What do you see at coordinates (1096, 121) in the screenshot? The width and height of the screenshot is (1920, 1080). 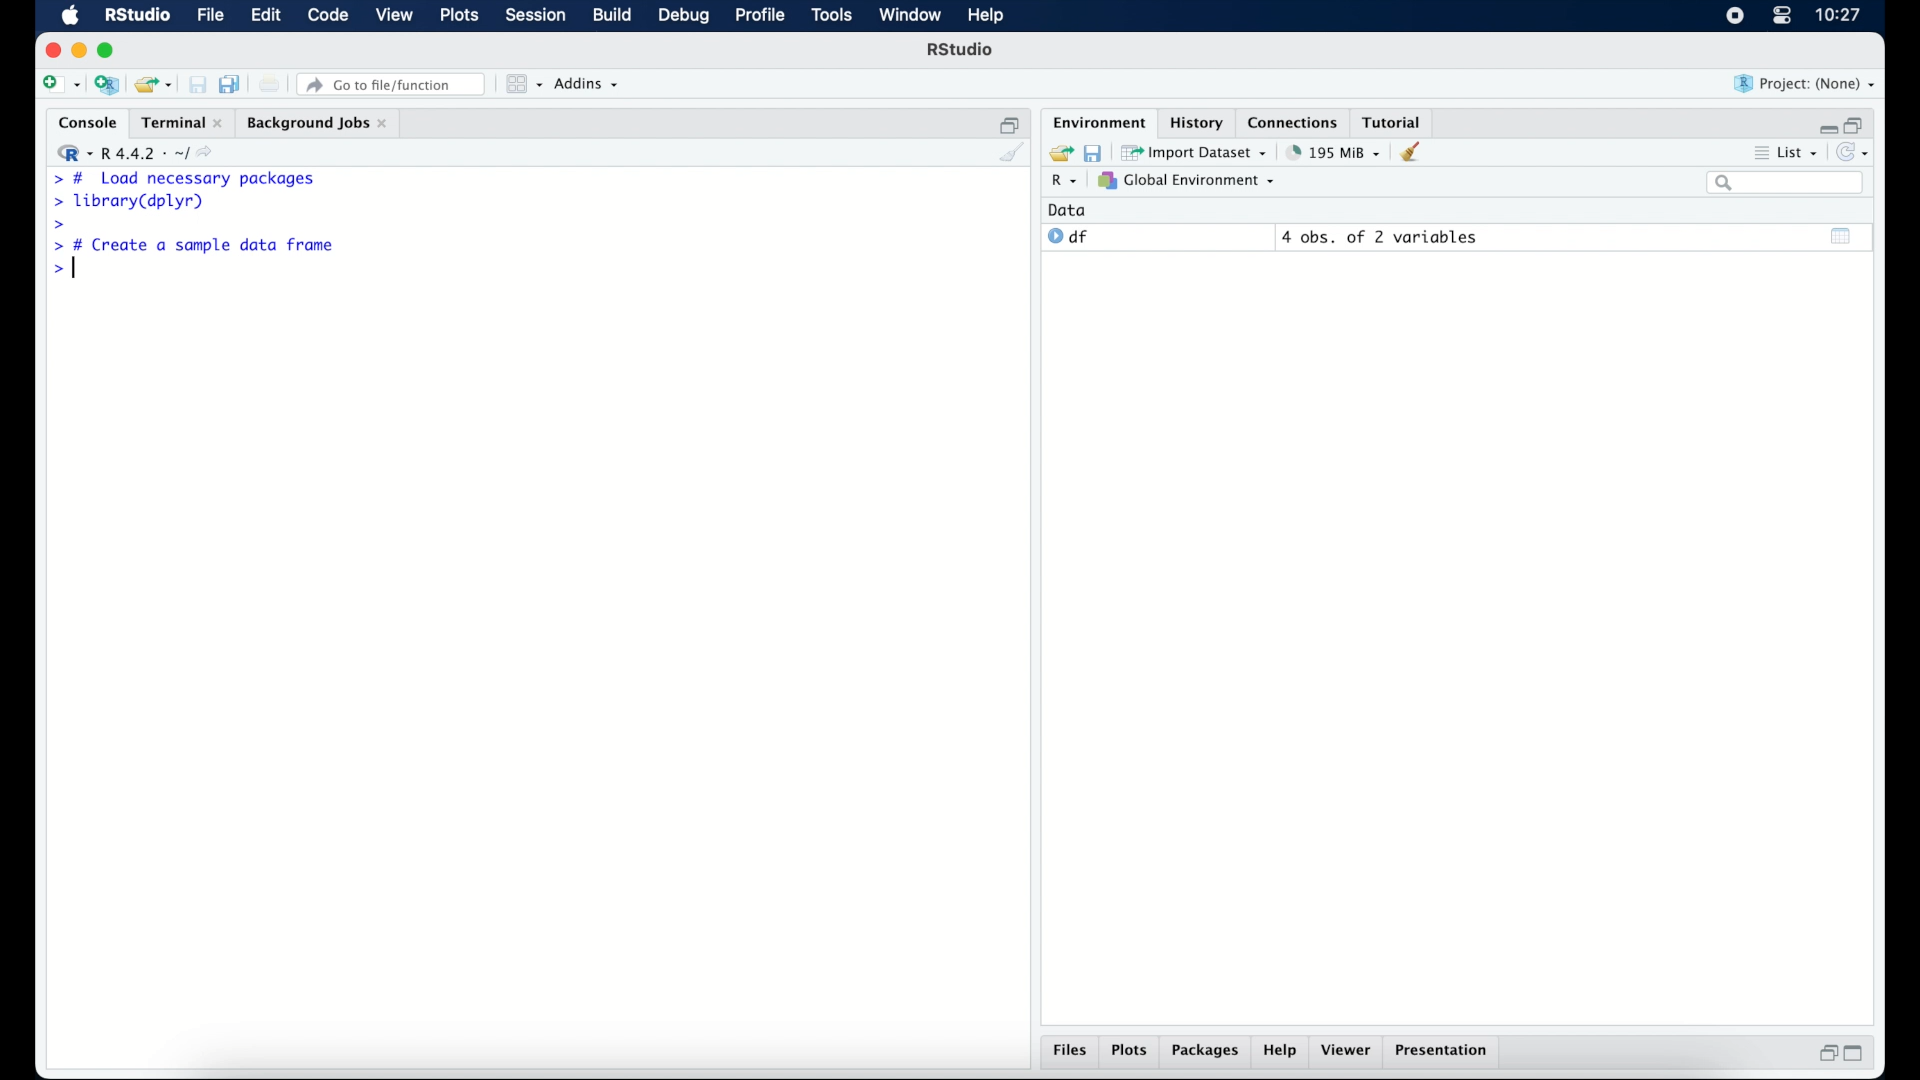 I see `environment` at bounding box center [1096, 121].